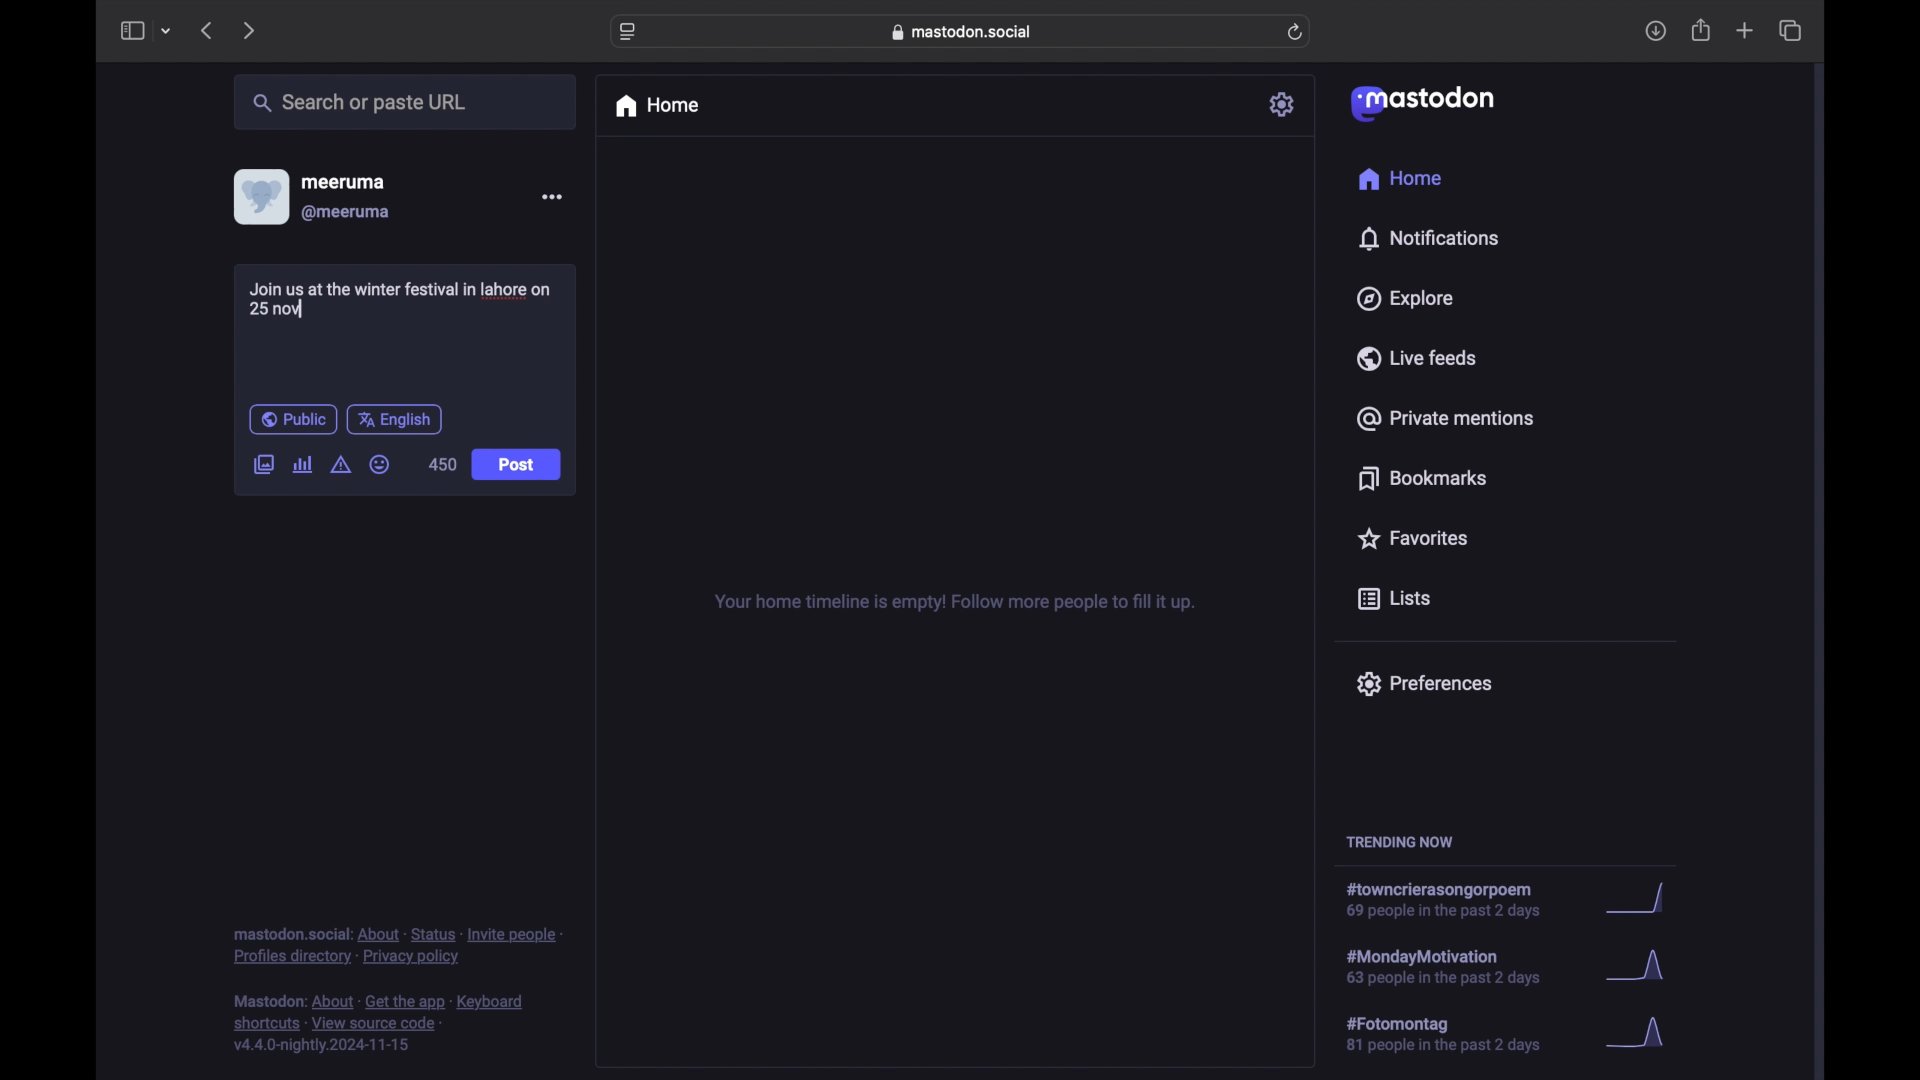 This screenshot has width=1920, height=1080. I want to click on lists, so click(1394, 600).